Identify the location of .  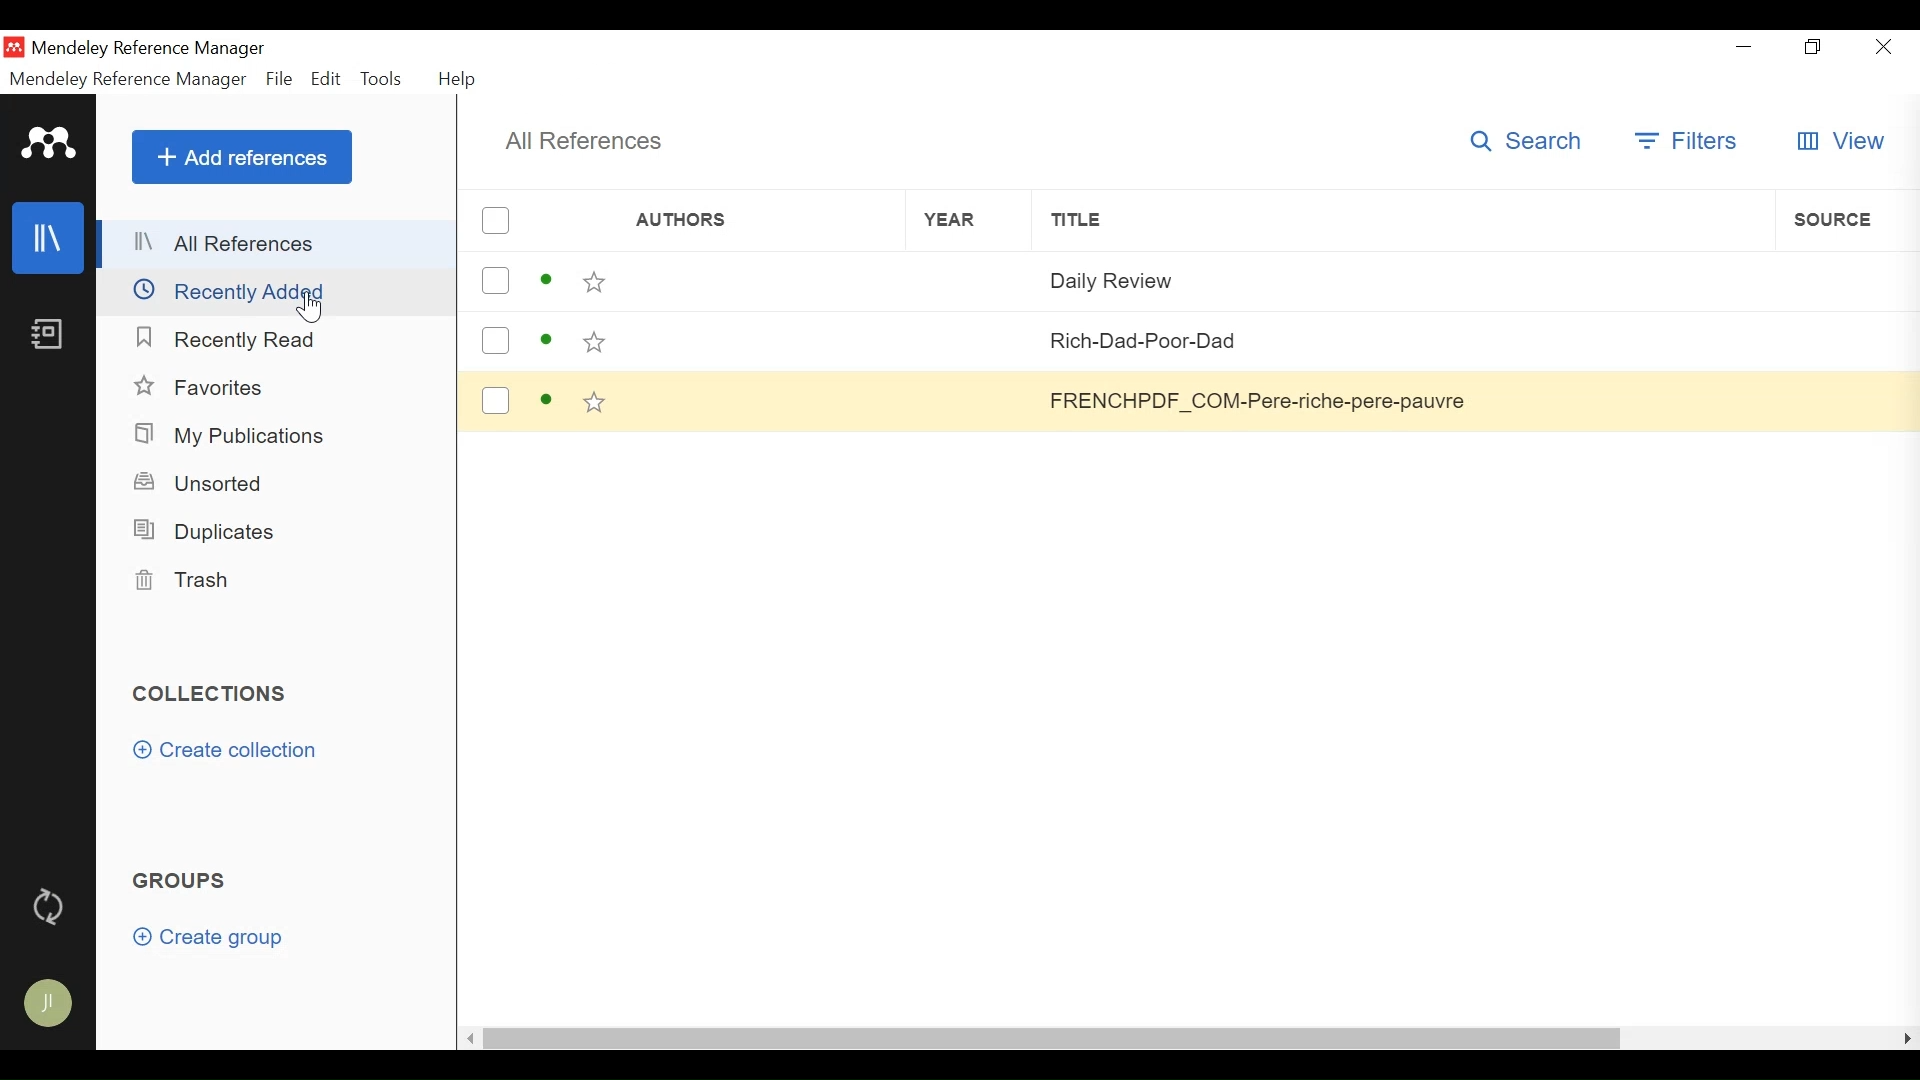
(1839, 399).